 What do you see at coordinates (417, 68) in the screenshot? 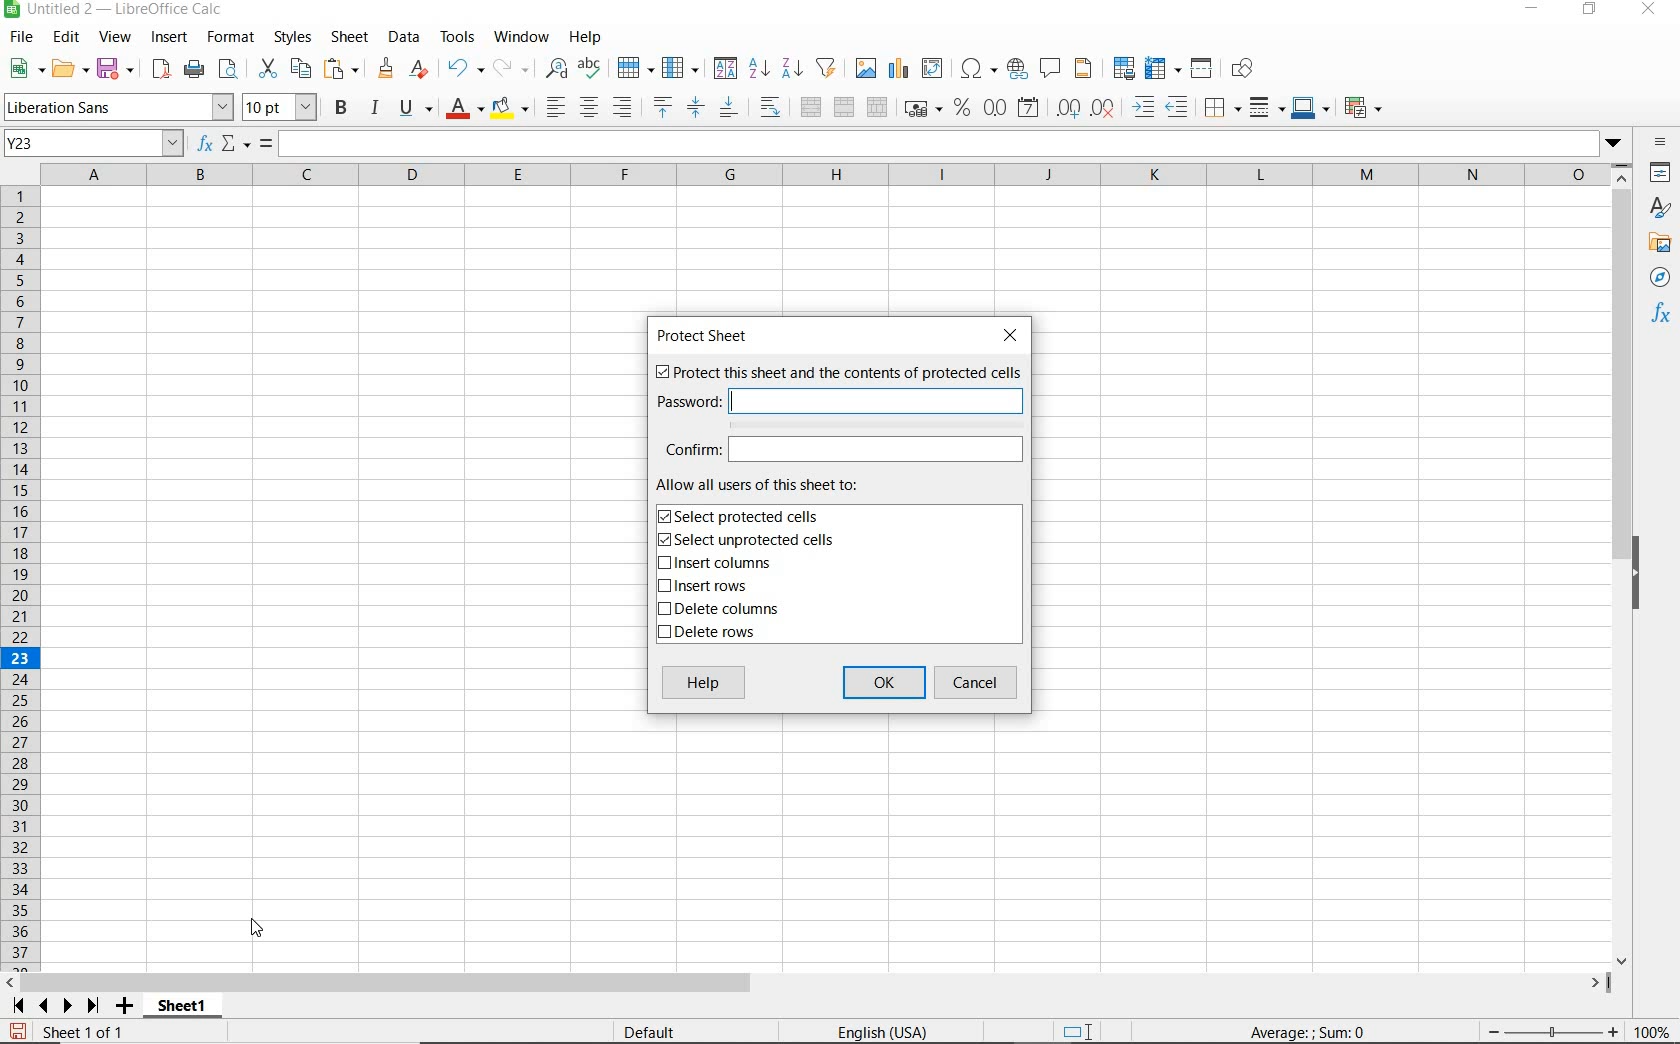
I see `CLEAR DIRECT FORMATTING` at bounding box center [417, 68].